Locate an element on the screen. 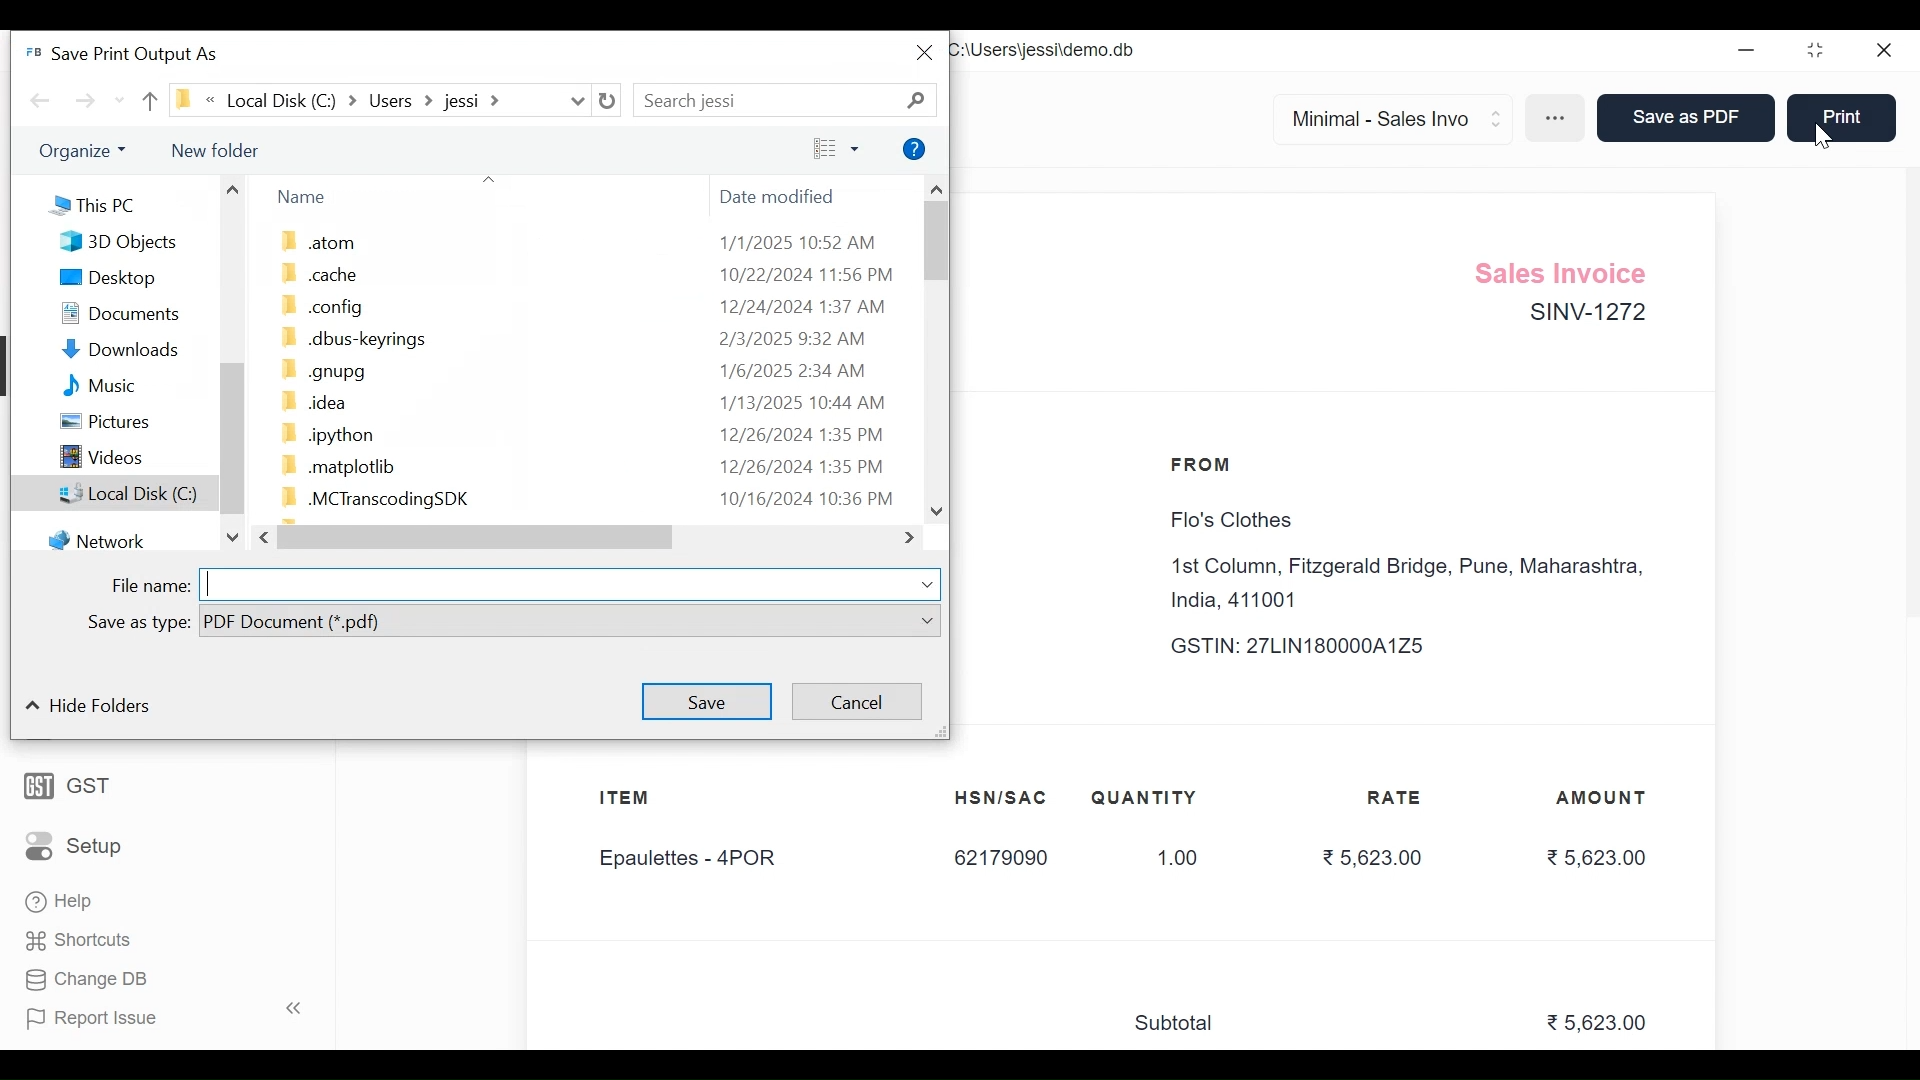  Vertical Scroll bar is located at coordinates (934, 240).